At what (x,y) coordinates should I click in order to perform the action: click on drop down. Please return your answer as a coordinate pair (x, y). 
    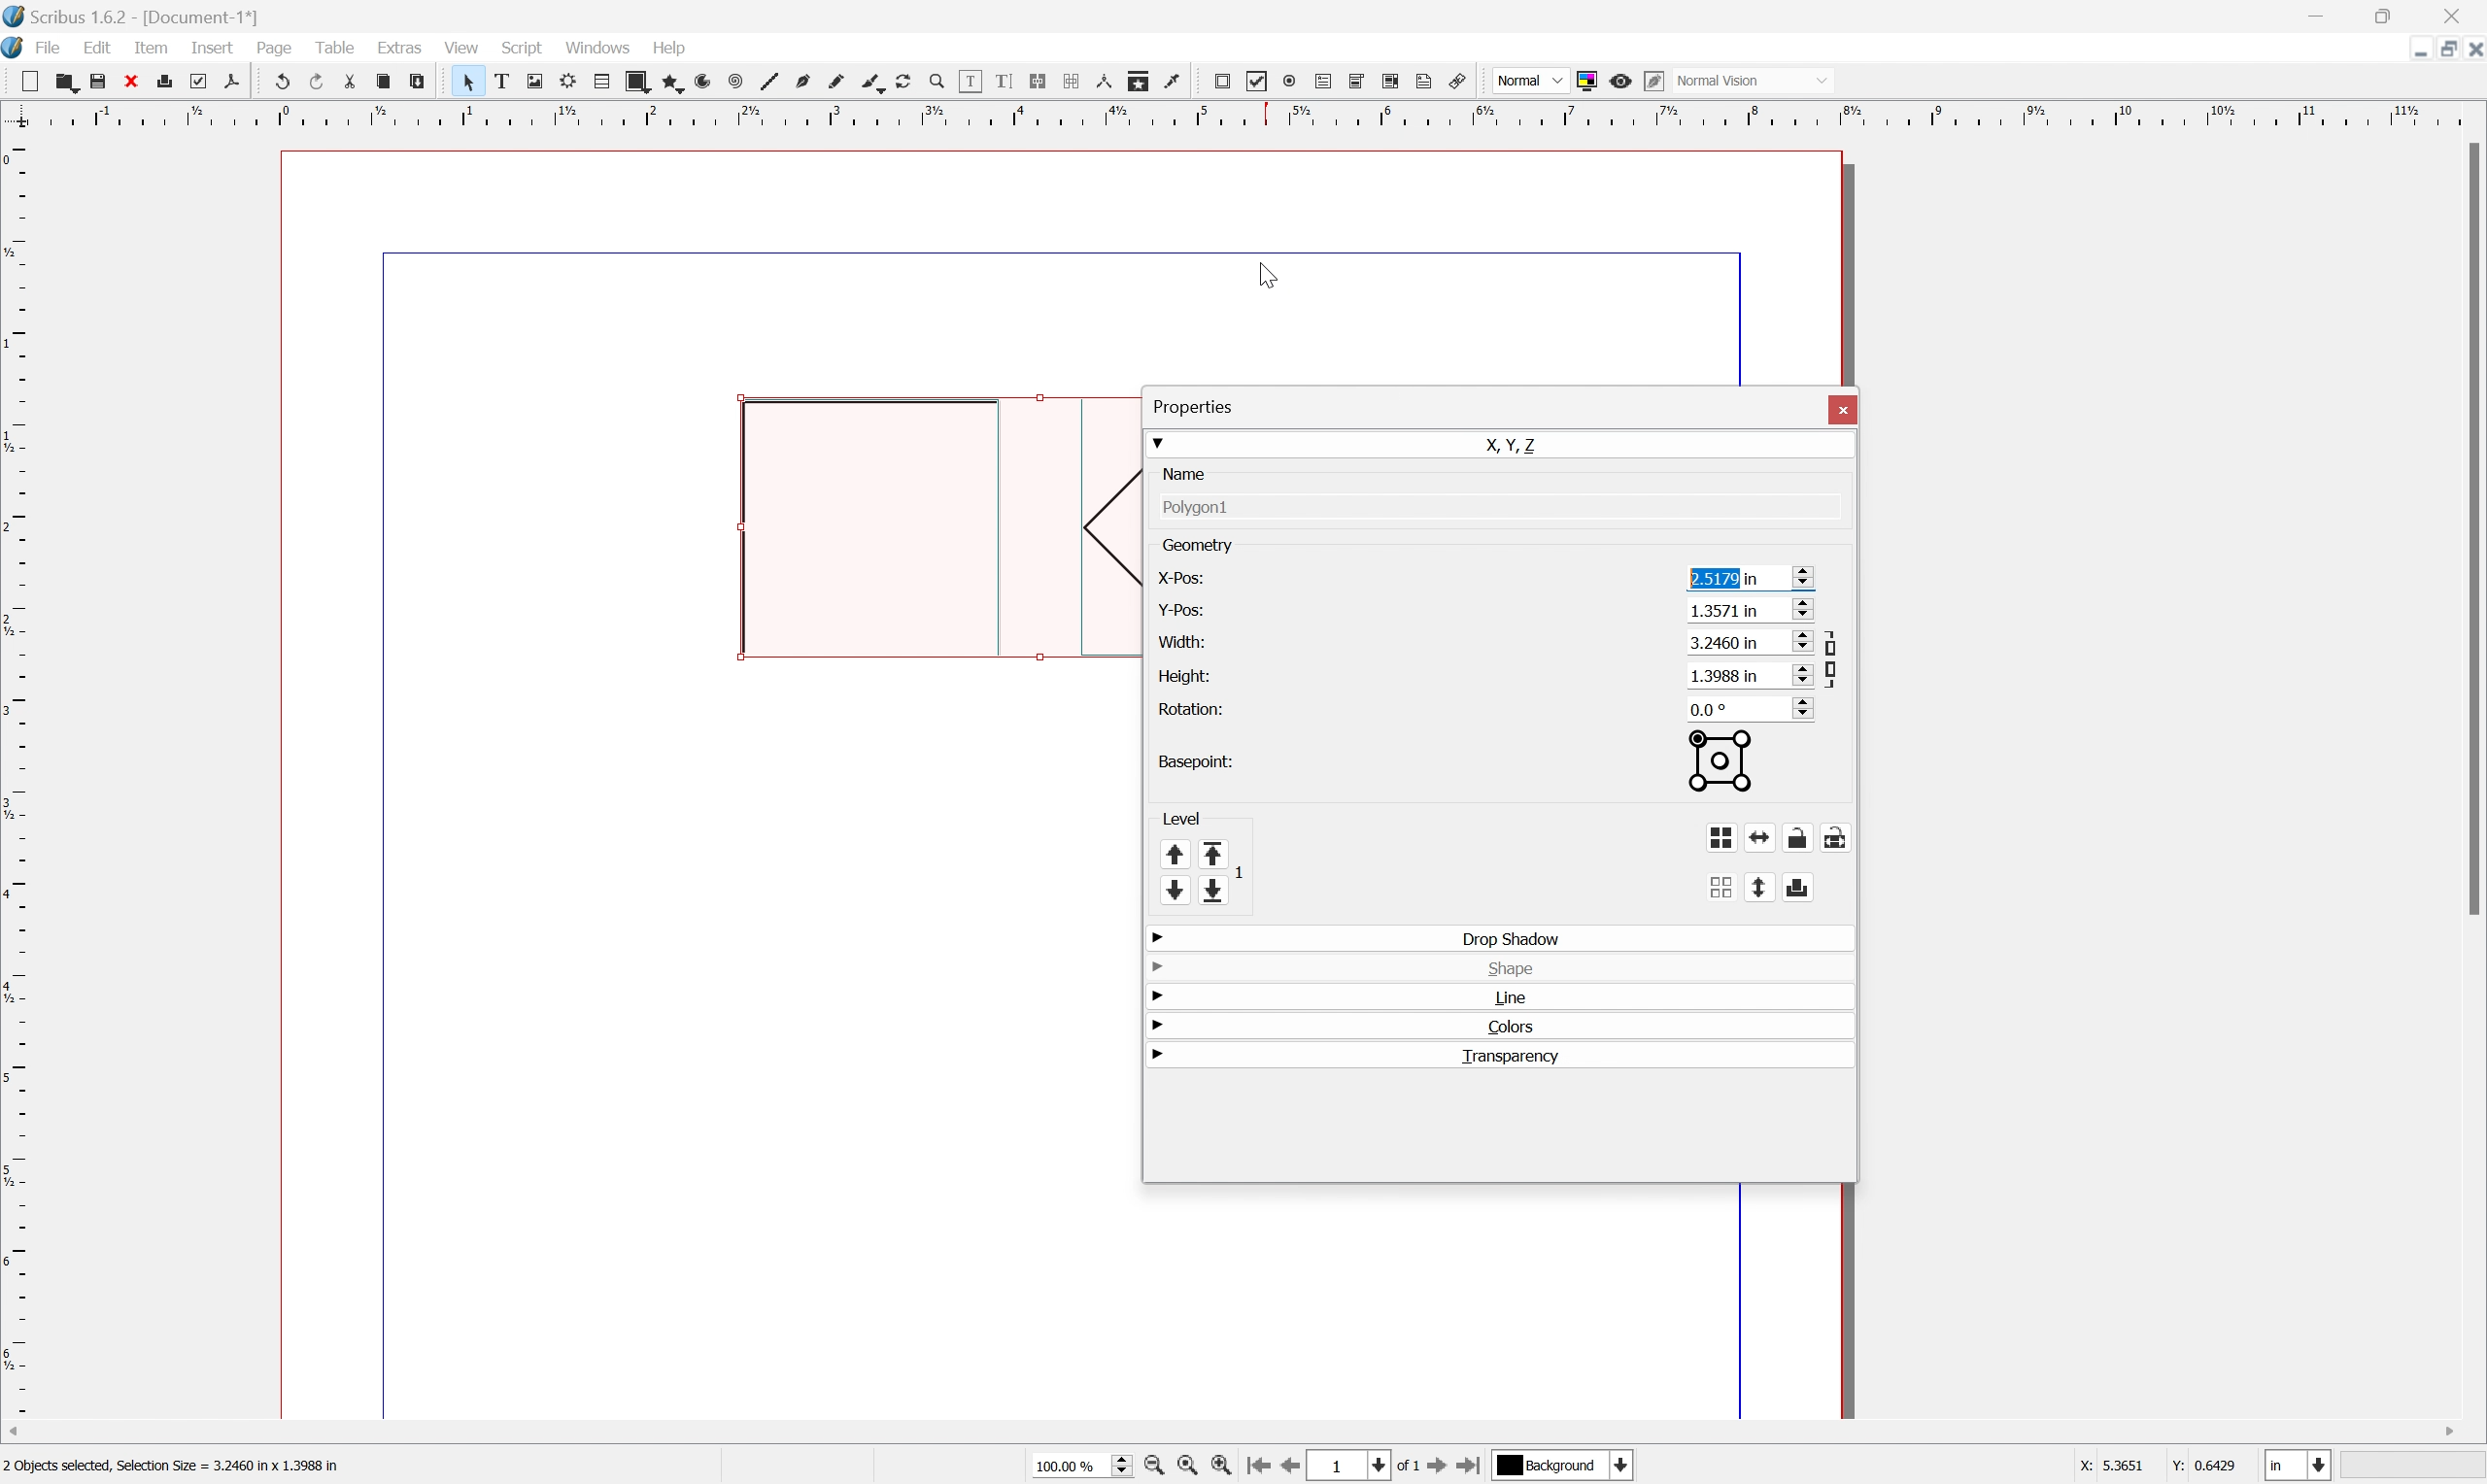
    Looking at the image, I should click on (1158, 935).